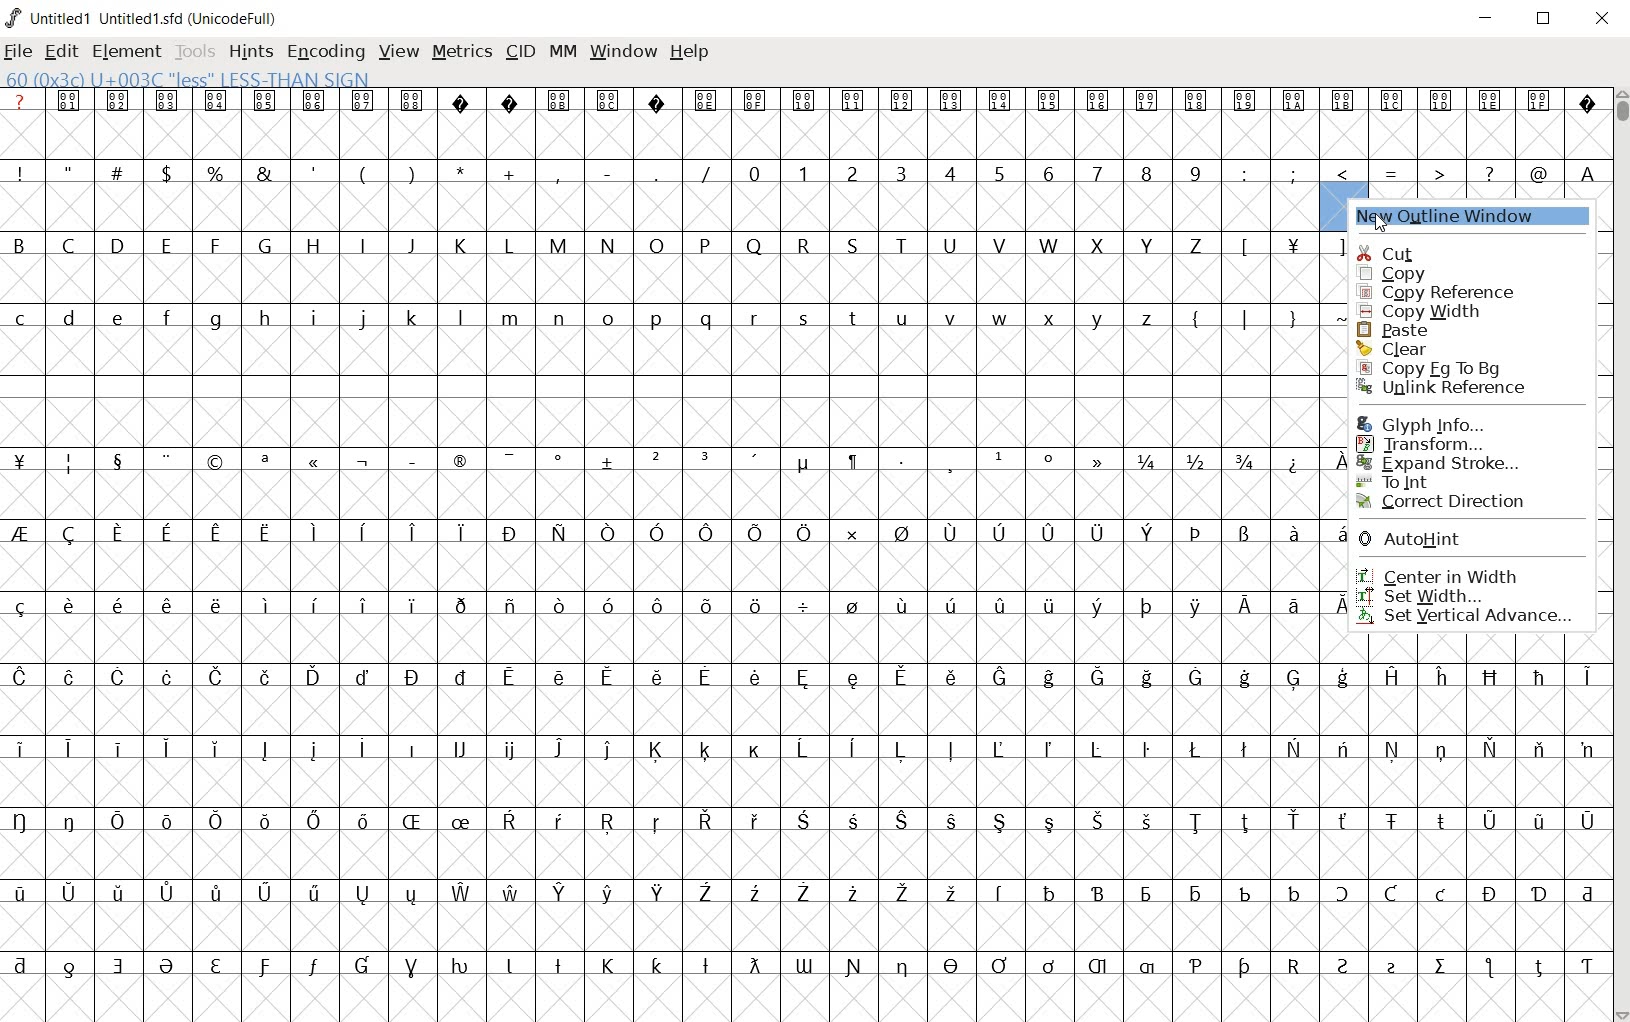 This screenshot has width=1630, height=1022. I want to click on , so click(800, 821).